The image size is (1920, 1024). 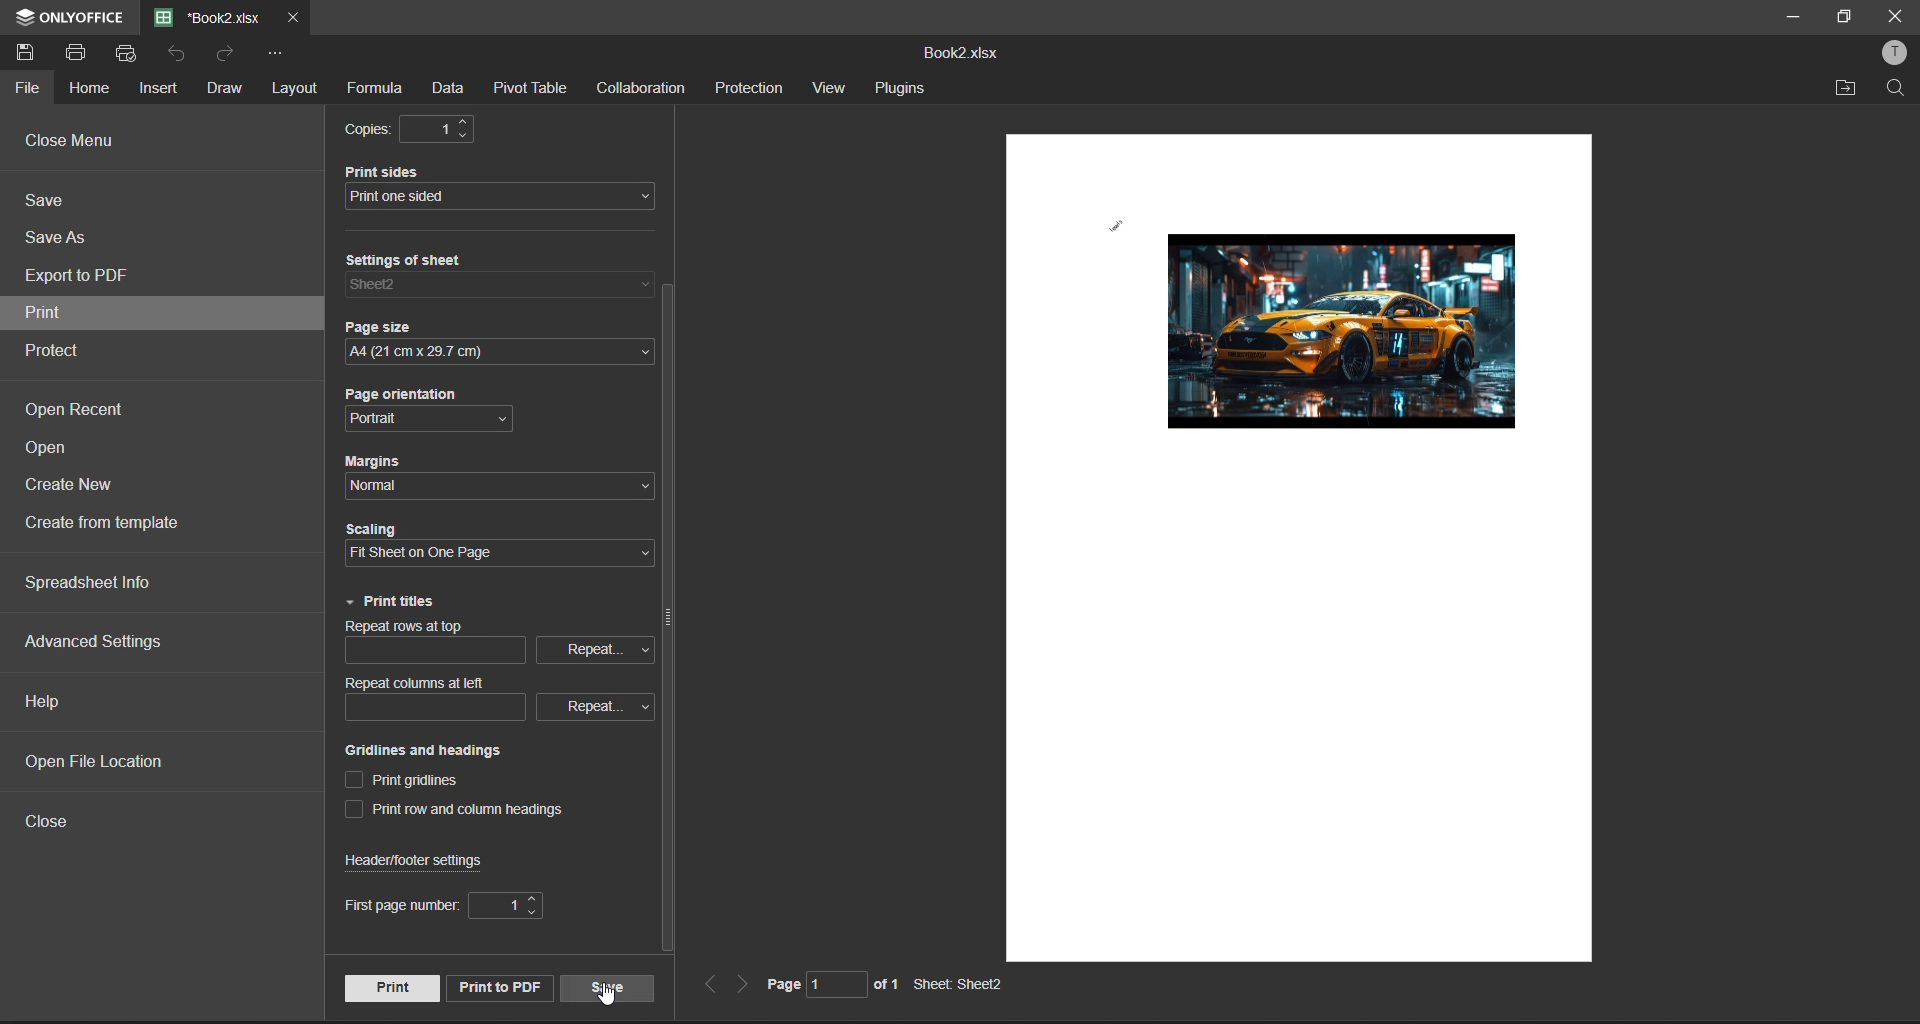 What do you see at coordinates (395, 906) in the screenshot?
I see `first page number` at bounding box center [395, 906].